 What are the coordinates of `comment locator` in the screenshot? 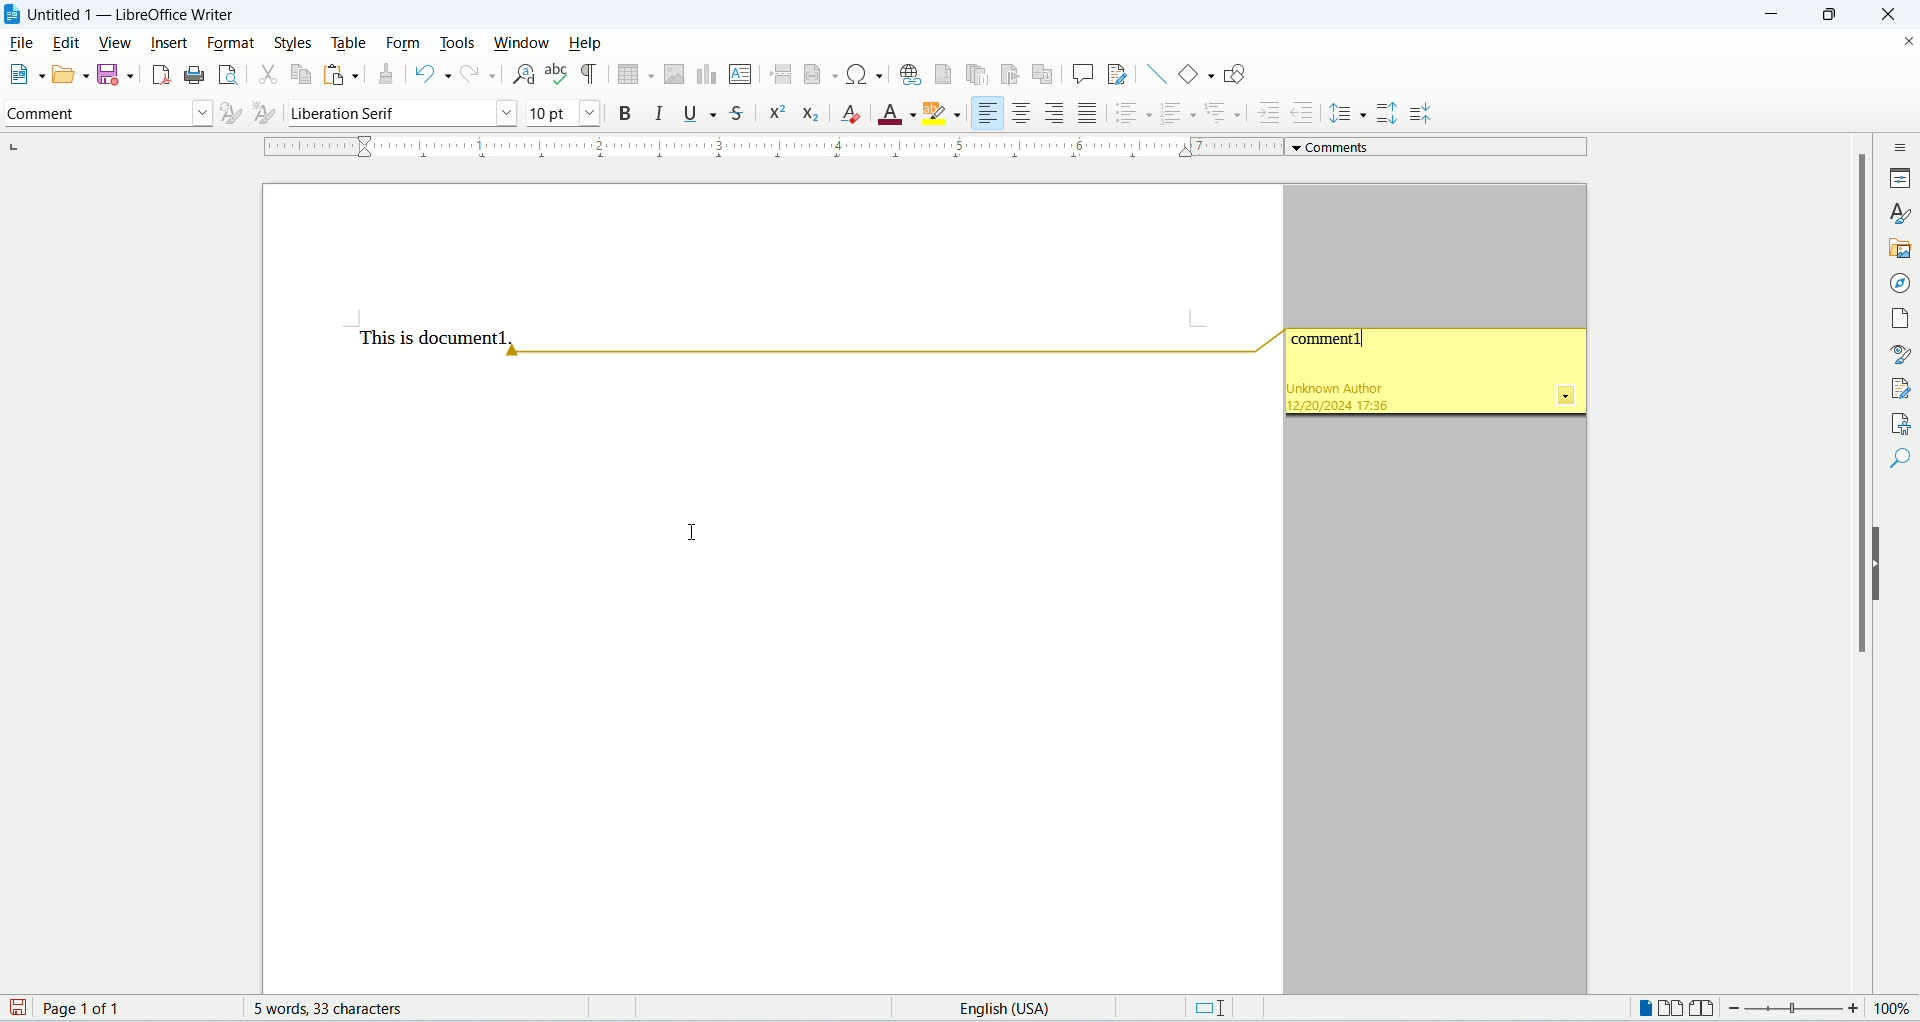 It's located at (890, 354).